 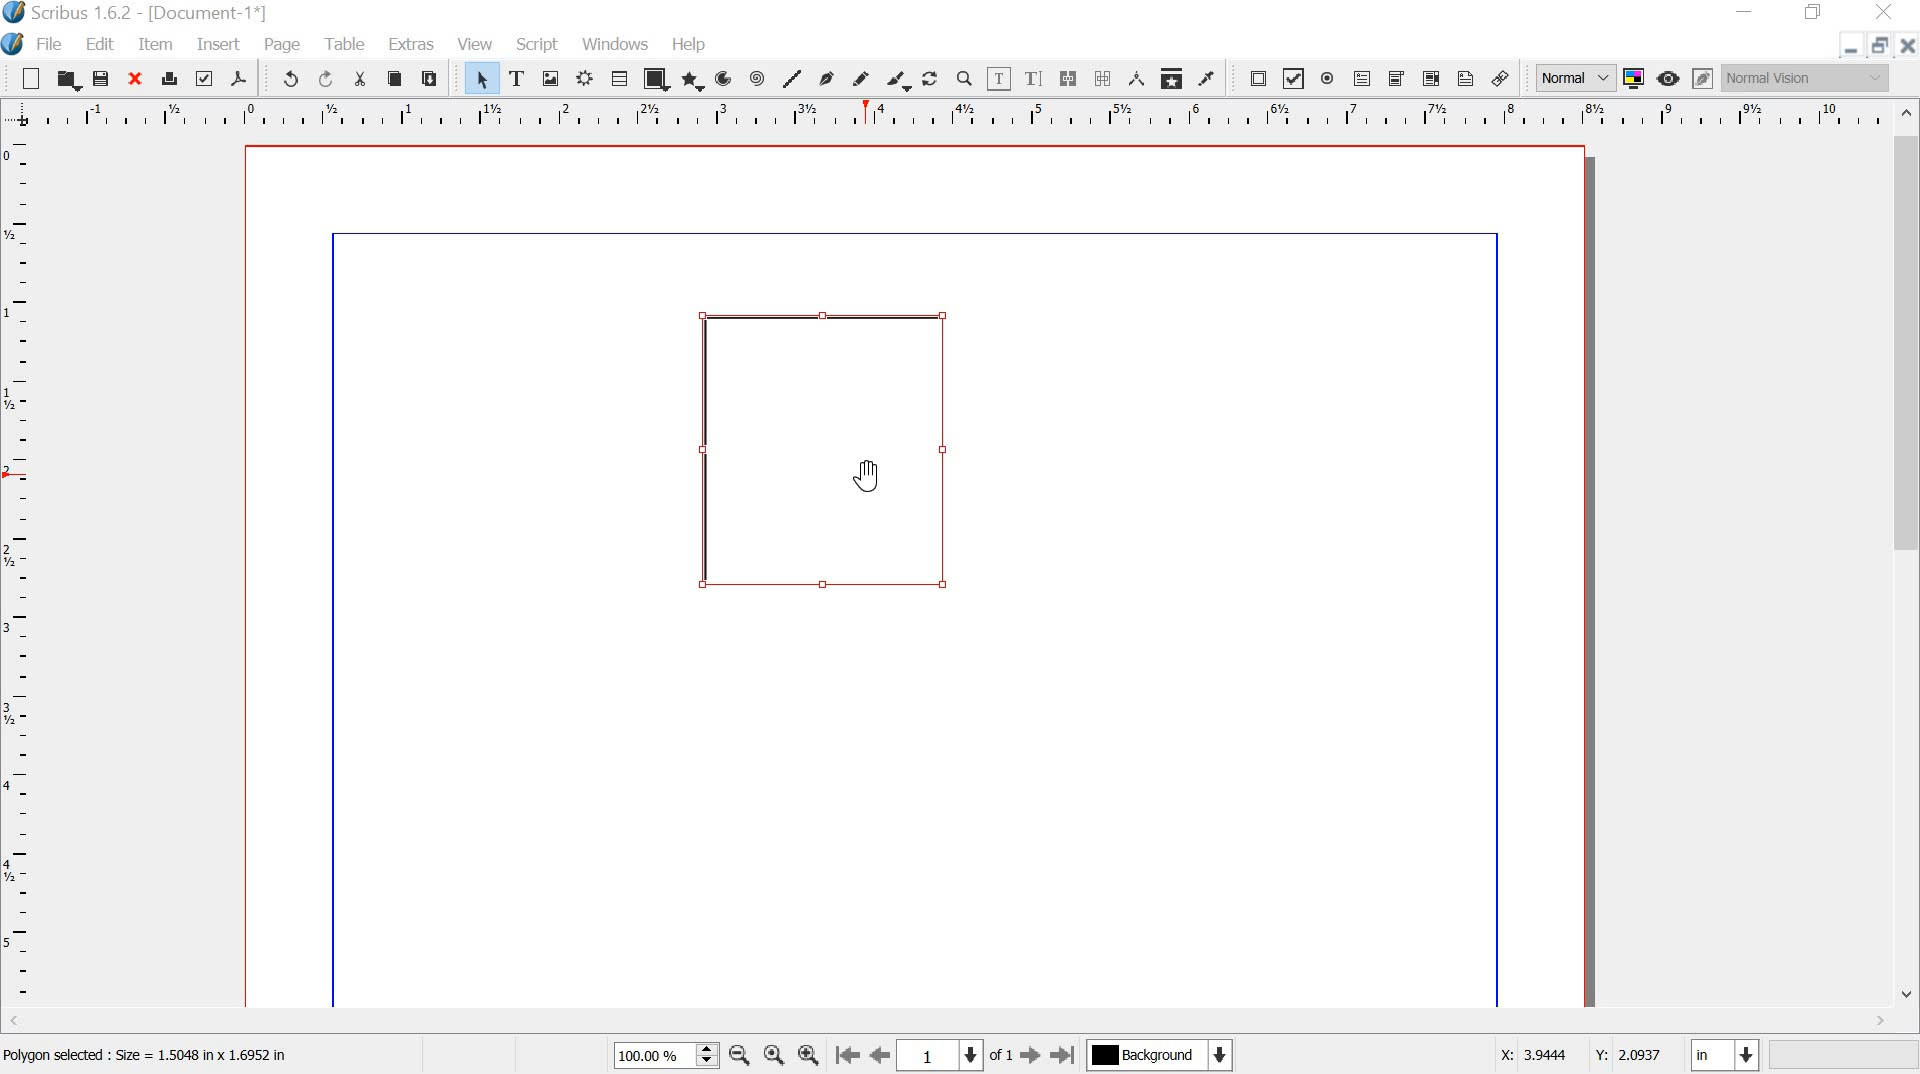 I want to click on edit contents of frame, so click(x=998, y=79).